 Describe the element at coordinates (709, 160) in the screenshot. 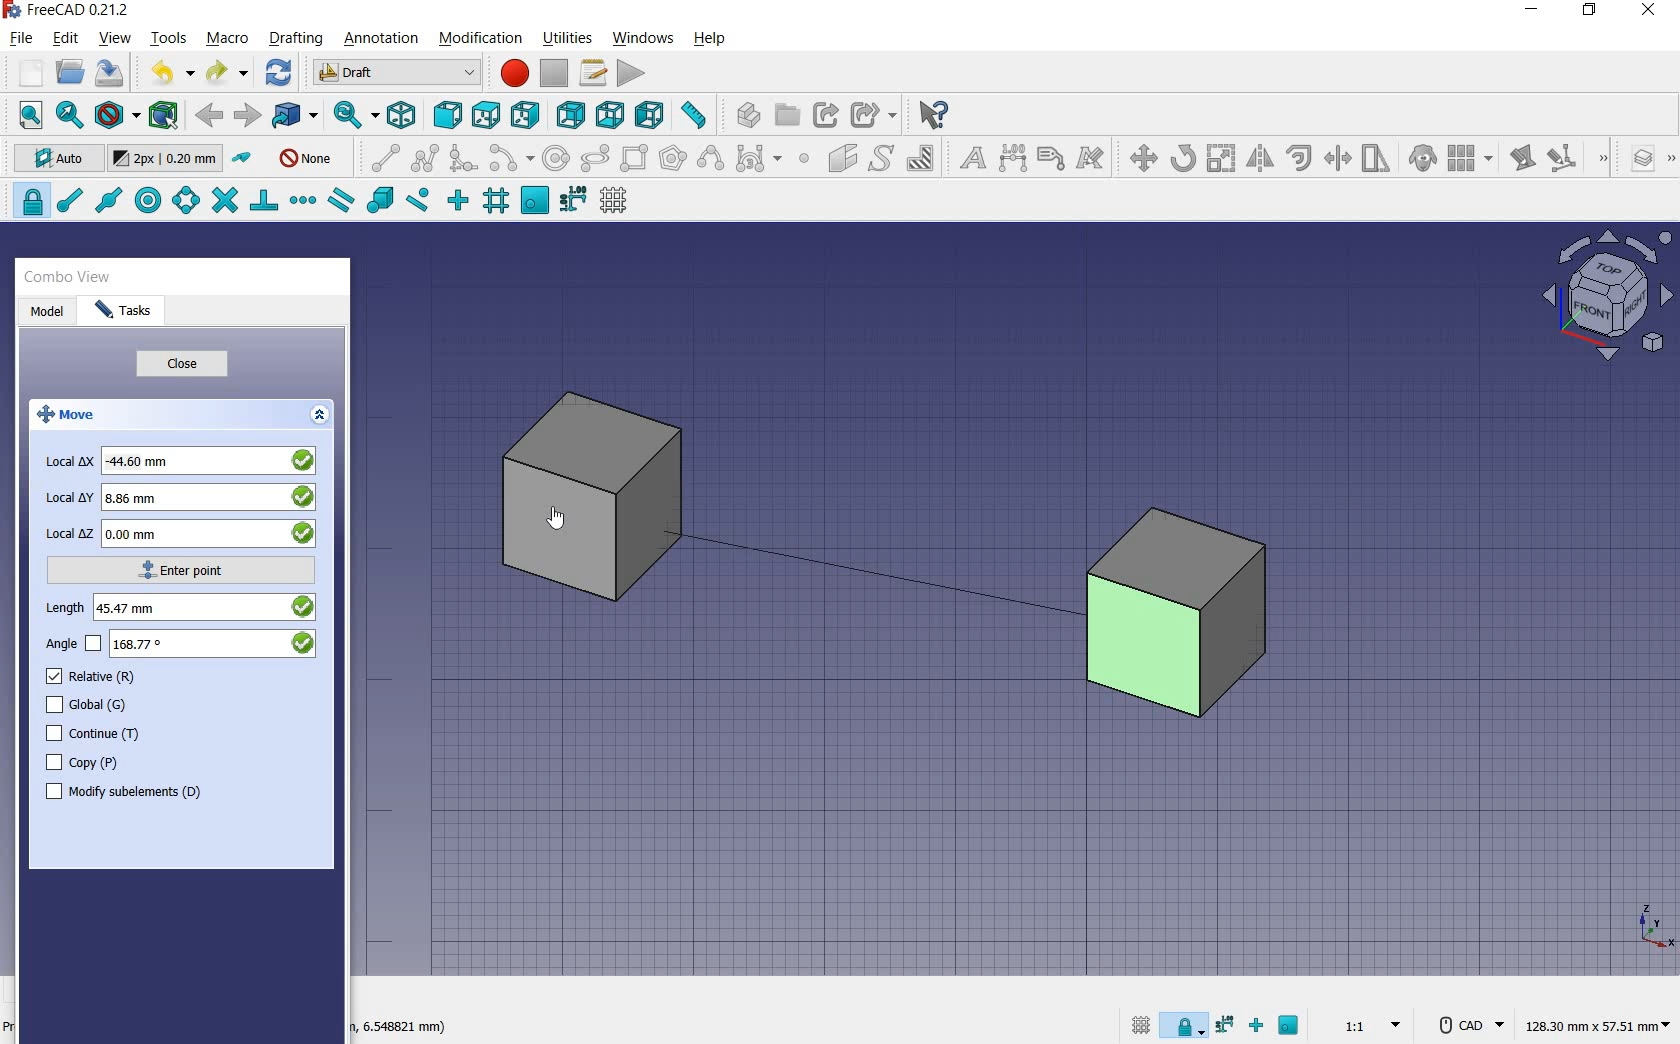

I see `B-Spline` at that location.